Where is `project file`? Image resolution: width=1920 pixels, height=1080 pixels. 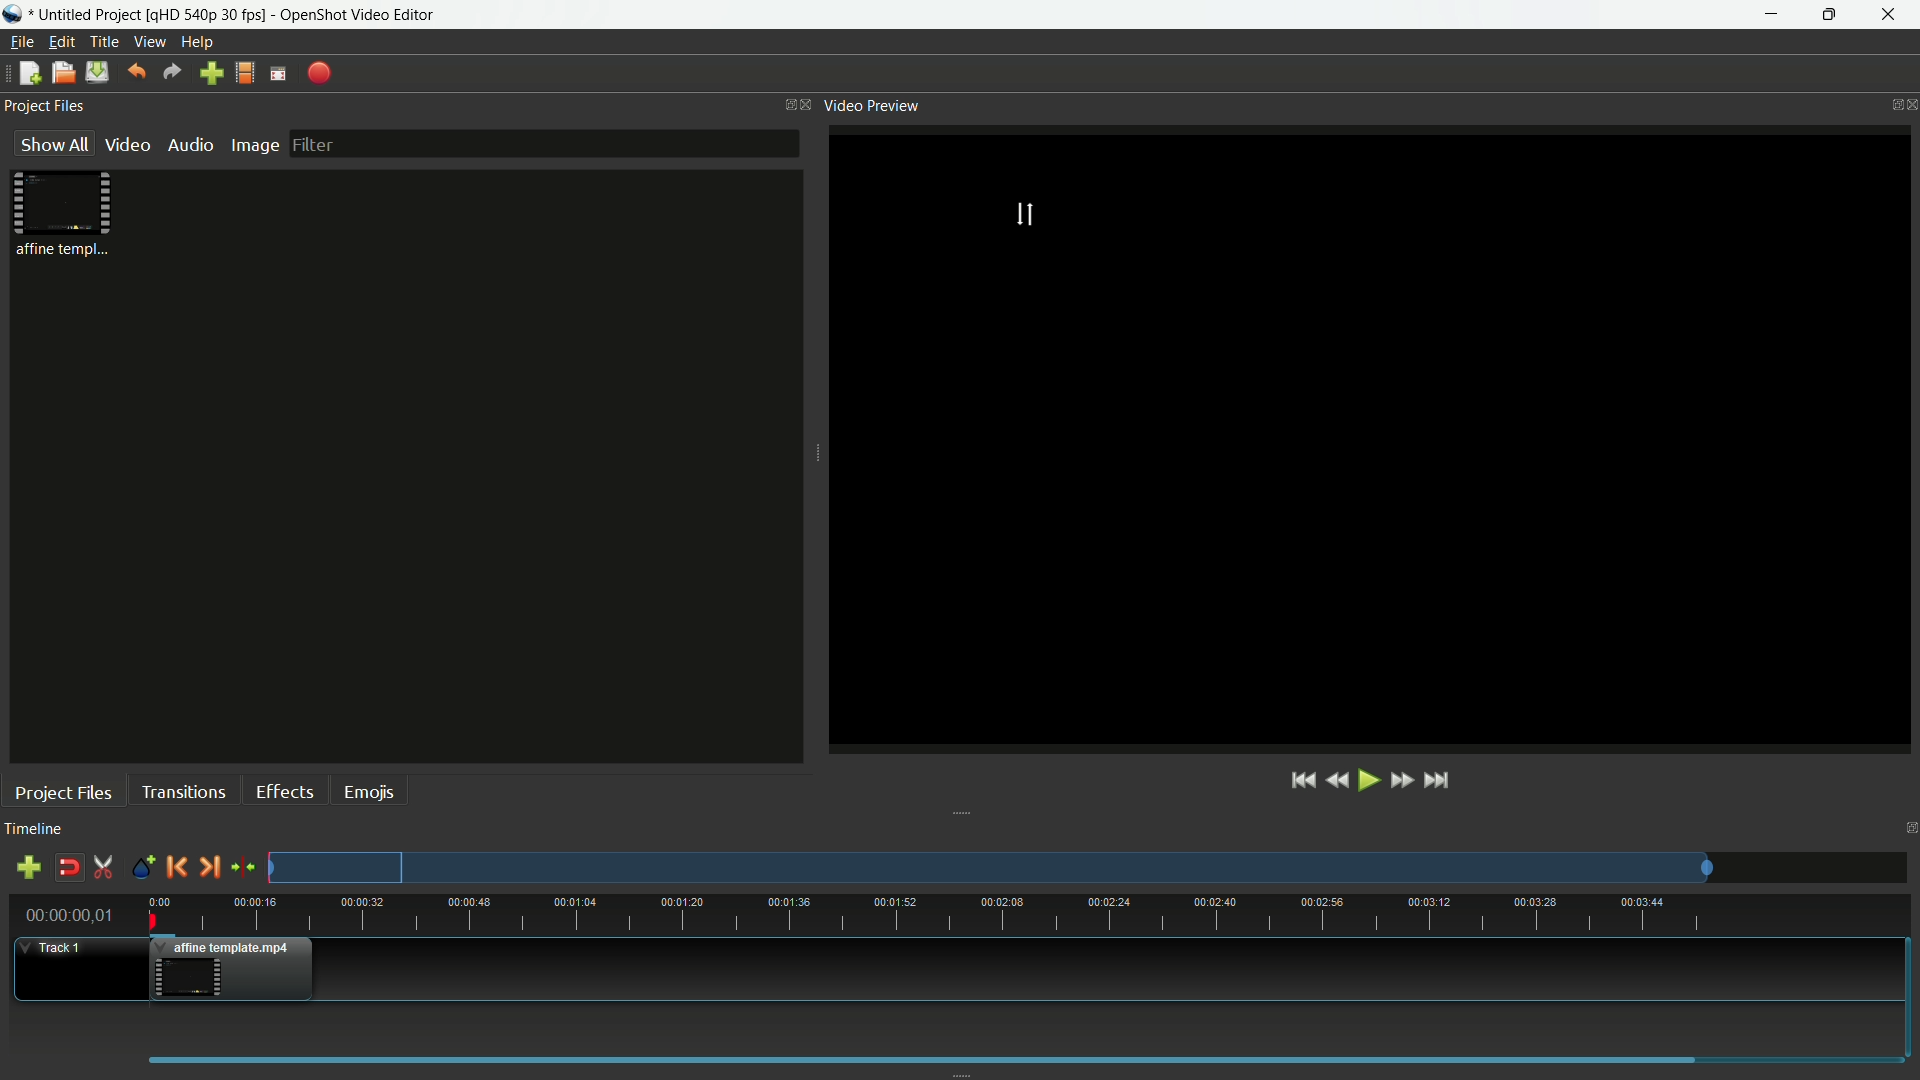 project file is located at coordinates (64, 214).